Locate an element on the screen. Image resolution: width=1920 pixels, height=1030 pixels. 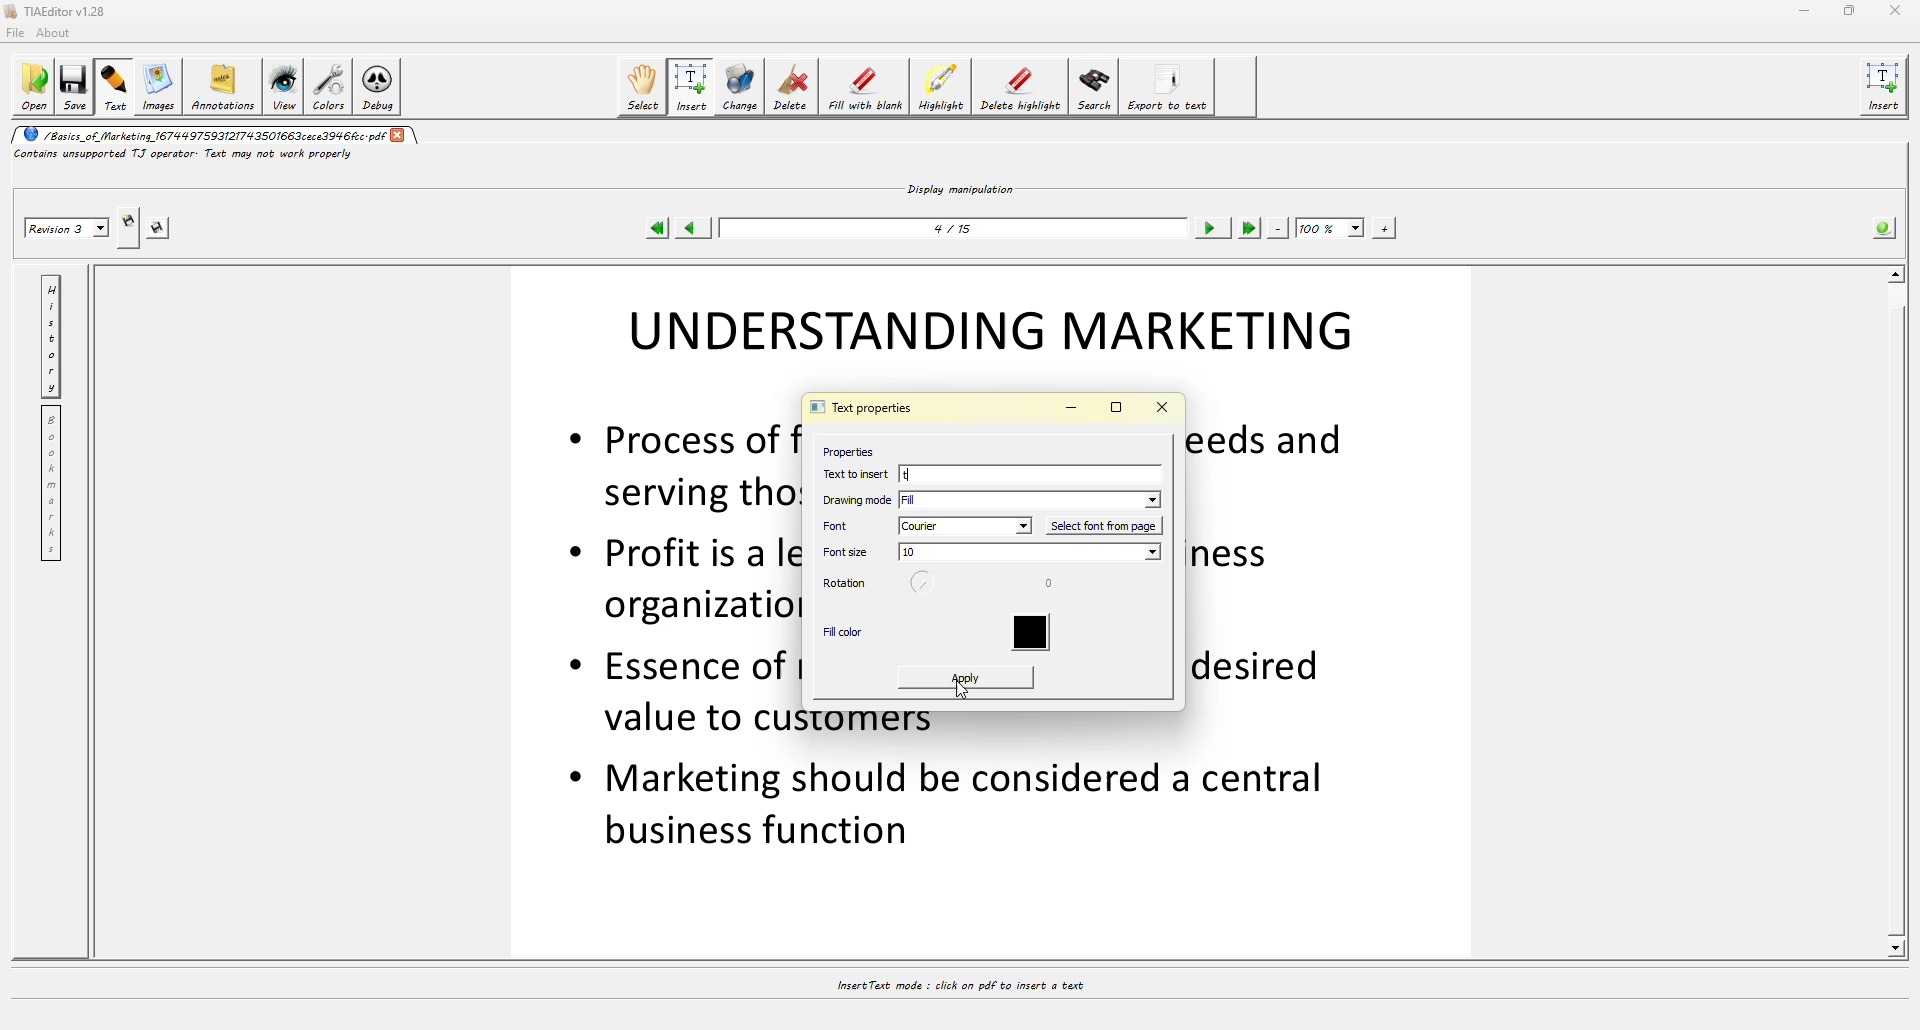
text to insert is located at coordinates (858, 473).